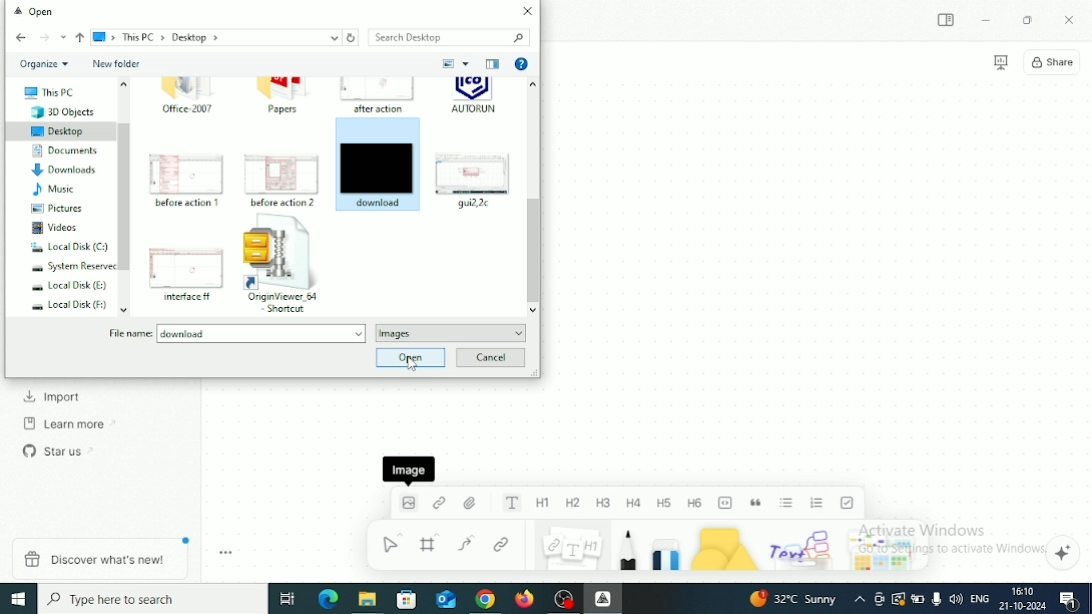 The image size is (1092, 614). Describe the element at coordinates (898, 599) in the screenshot. I see `Warning` at that location.